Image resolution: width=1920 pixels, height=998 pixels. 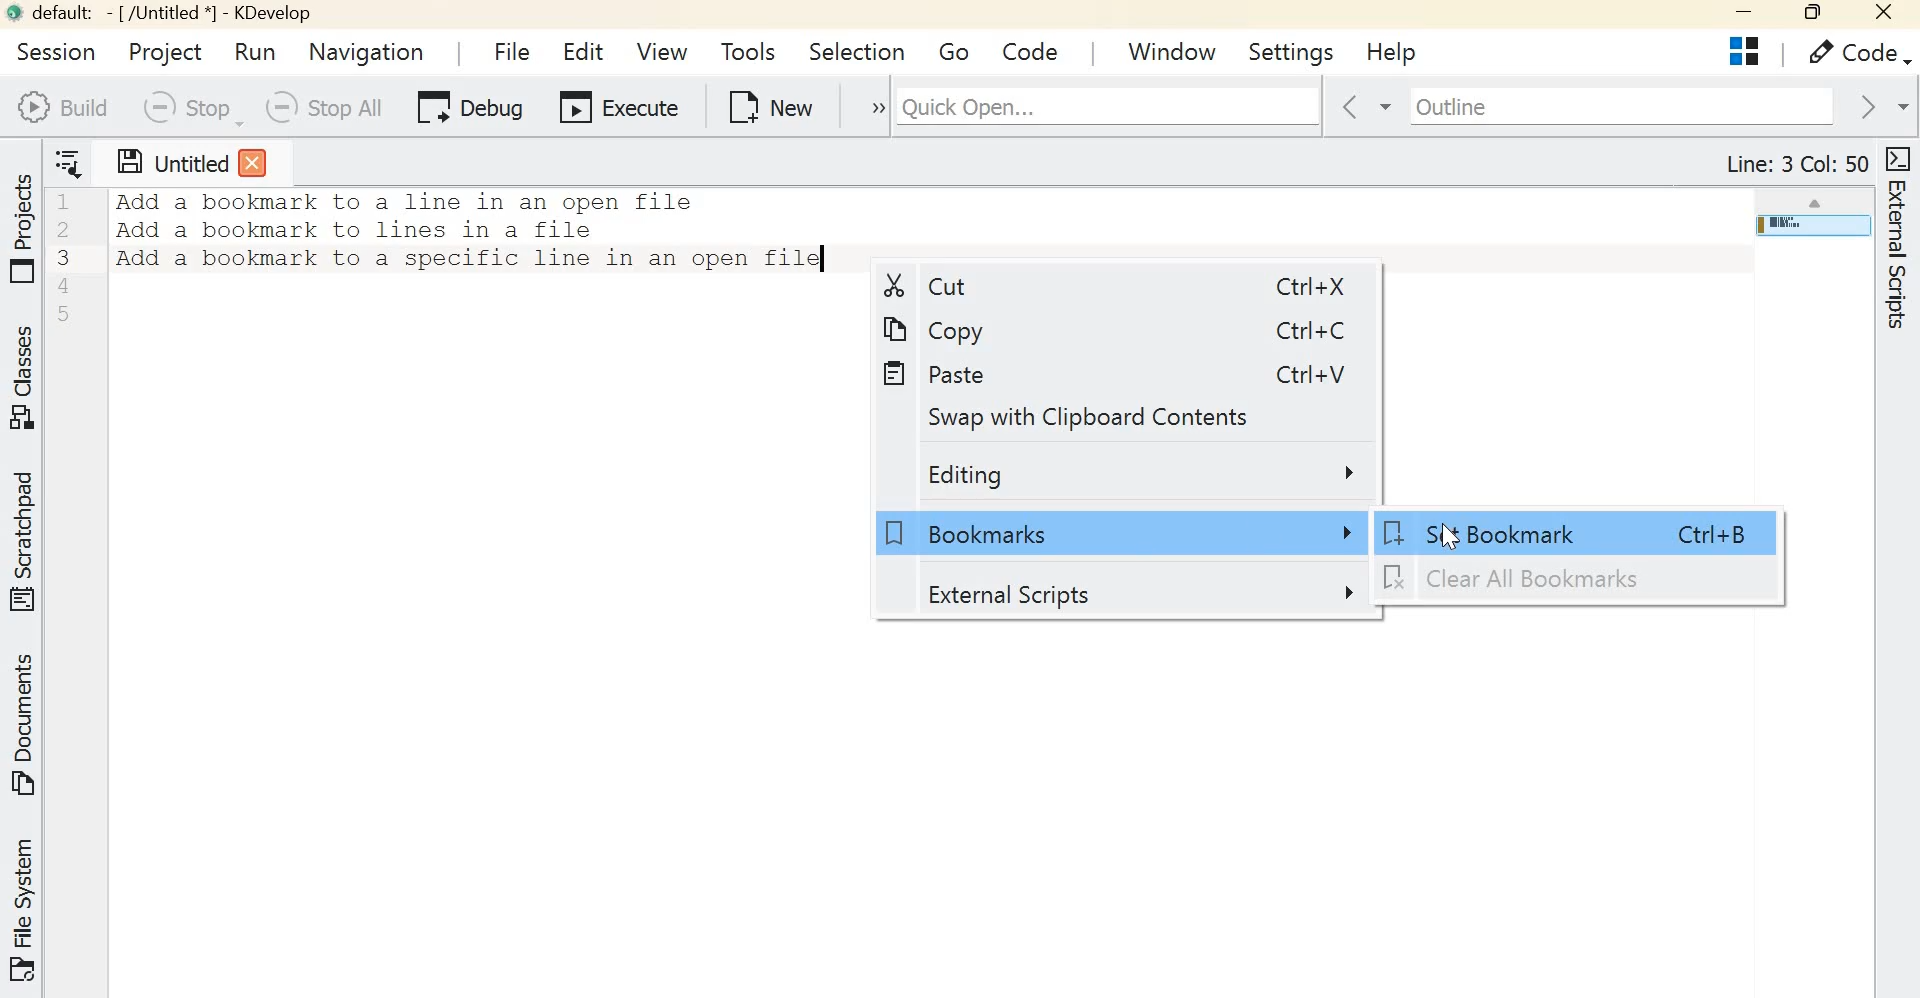 What do you see at coordinates (367, 54) in the screenshot?
I see `Navigation` at bounding box center [367, 54].